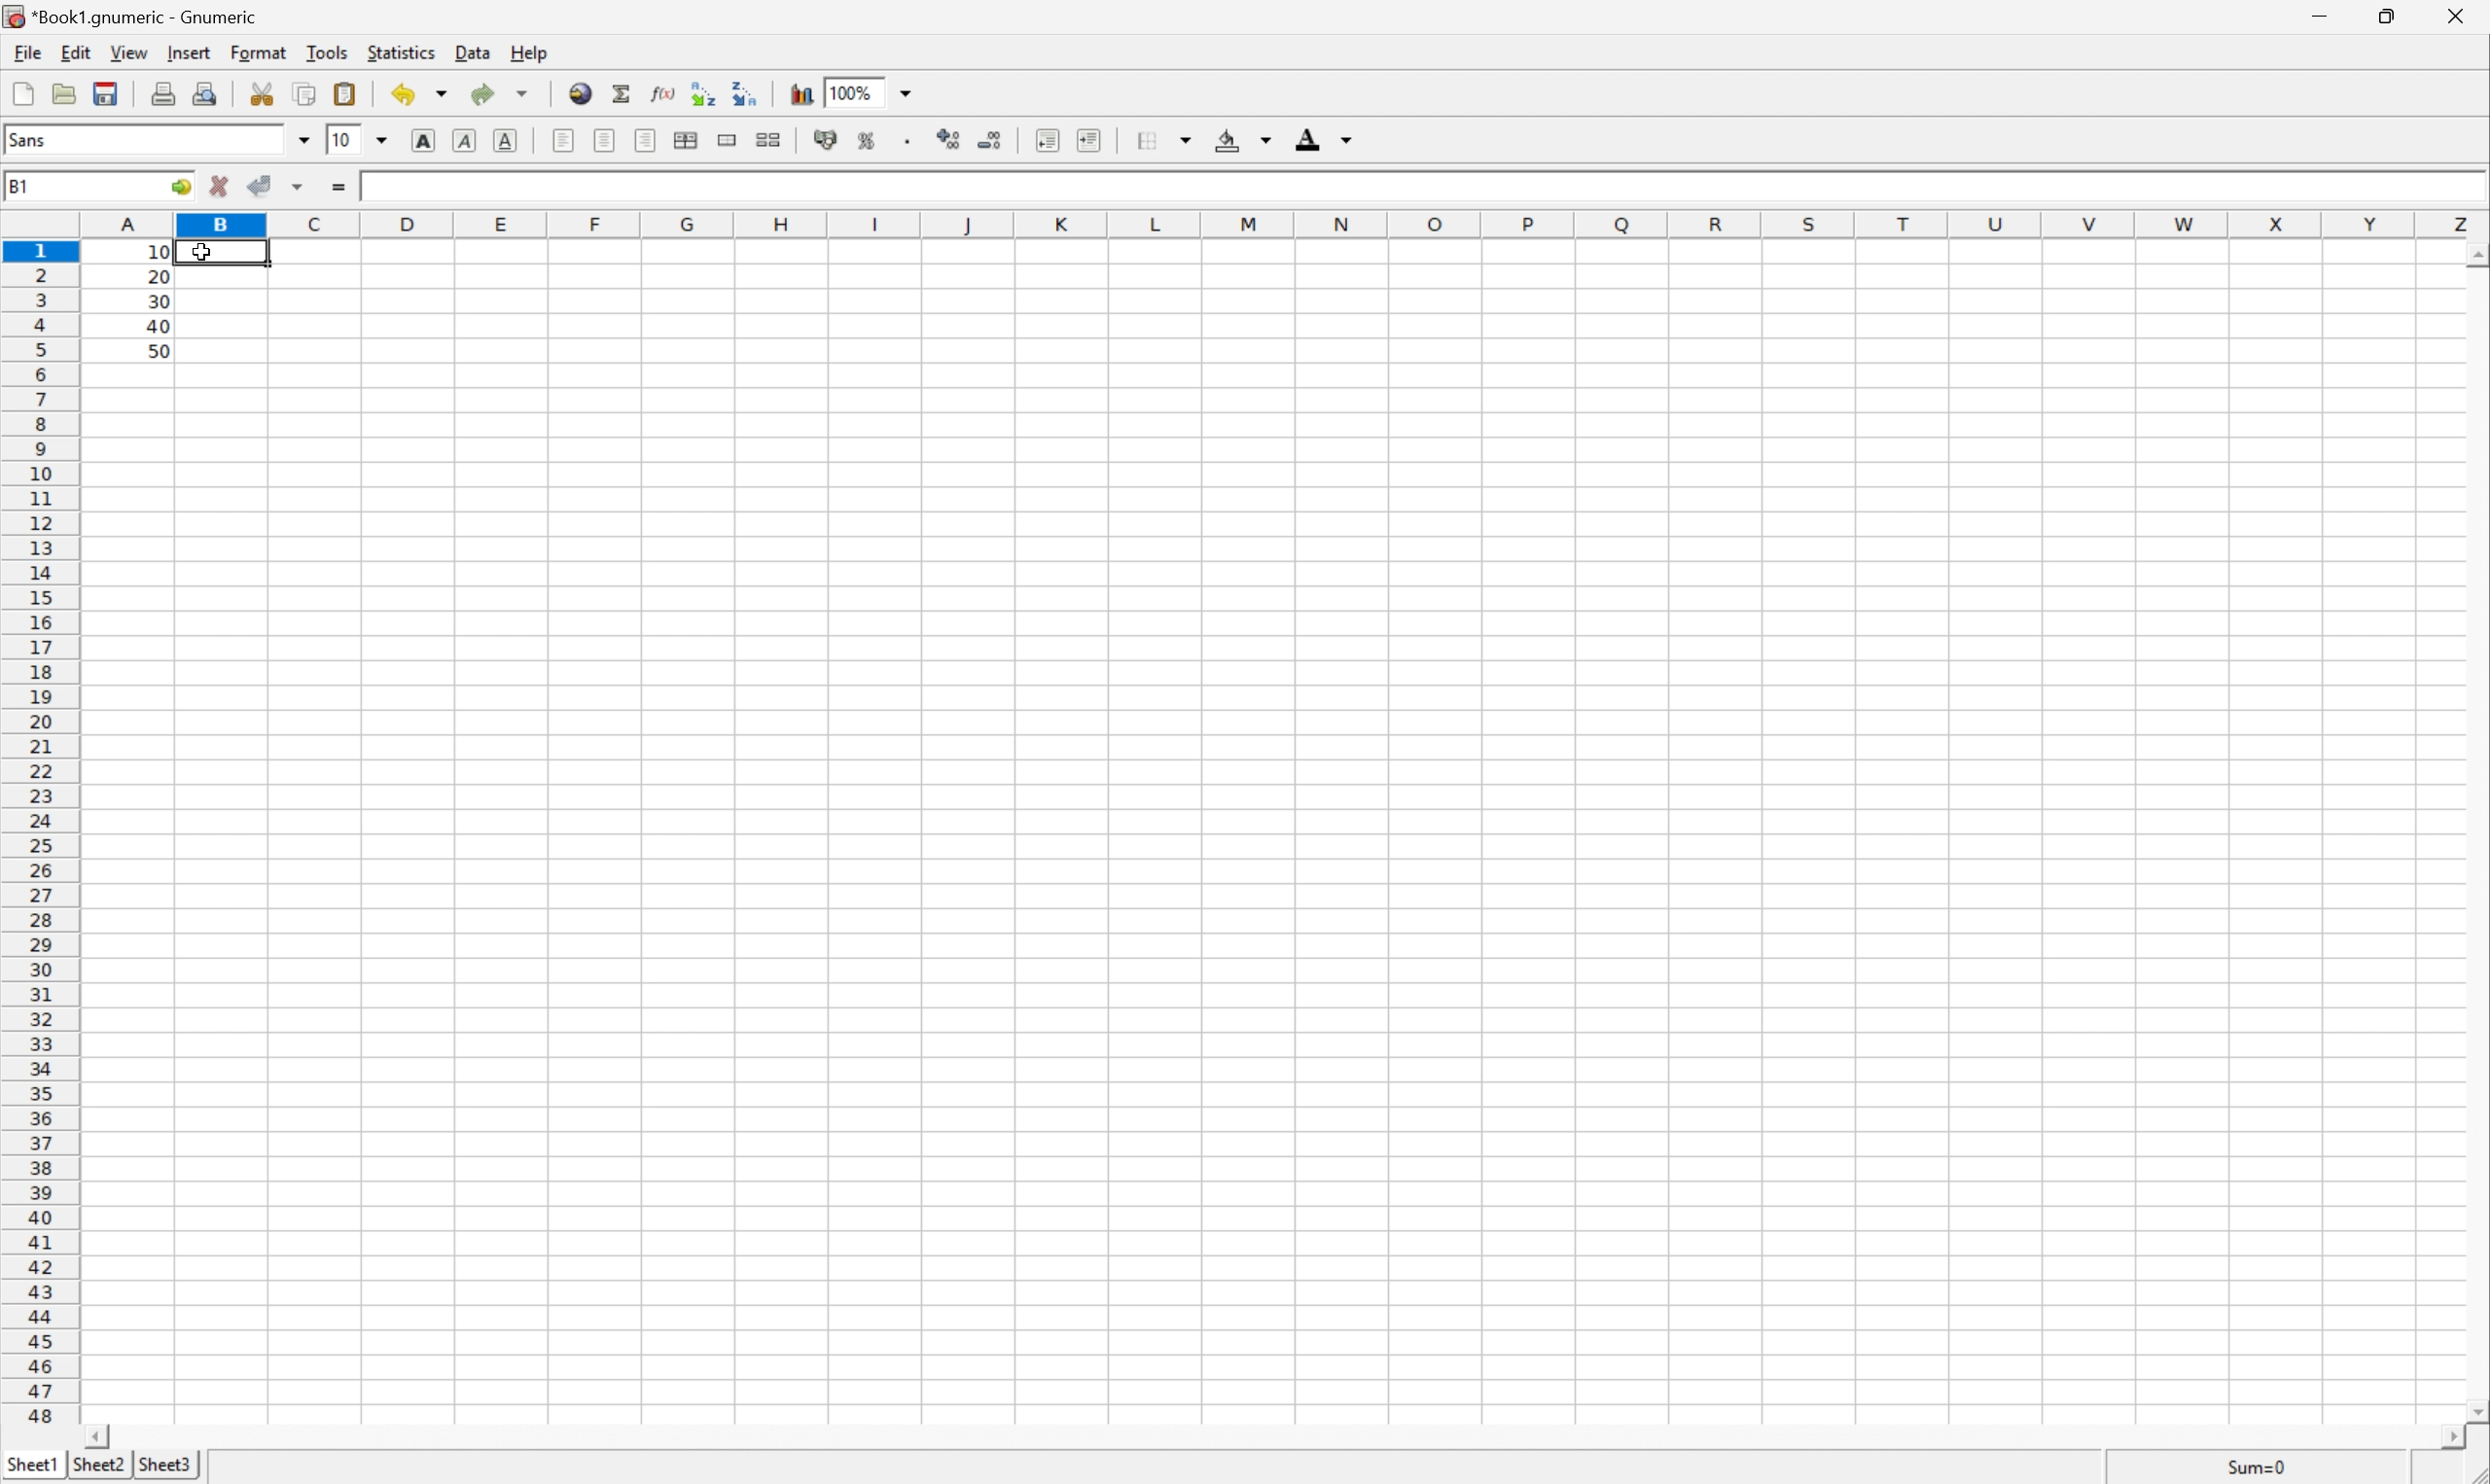  What do you see at coordinates (39, 834) in the screenshot?
I see `Row Number` at bounding box center [39, 834].